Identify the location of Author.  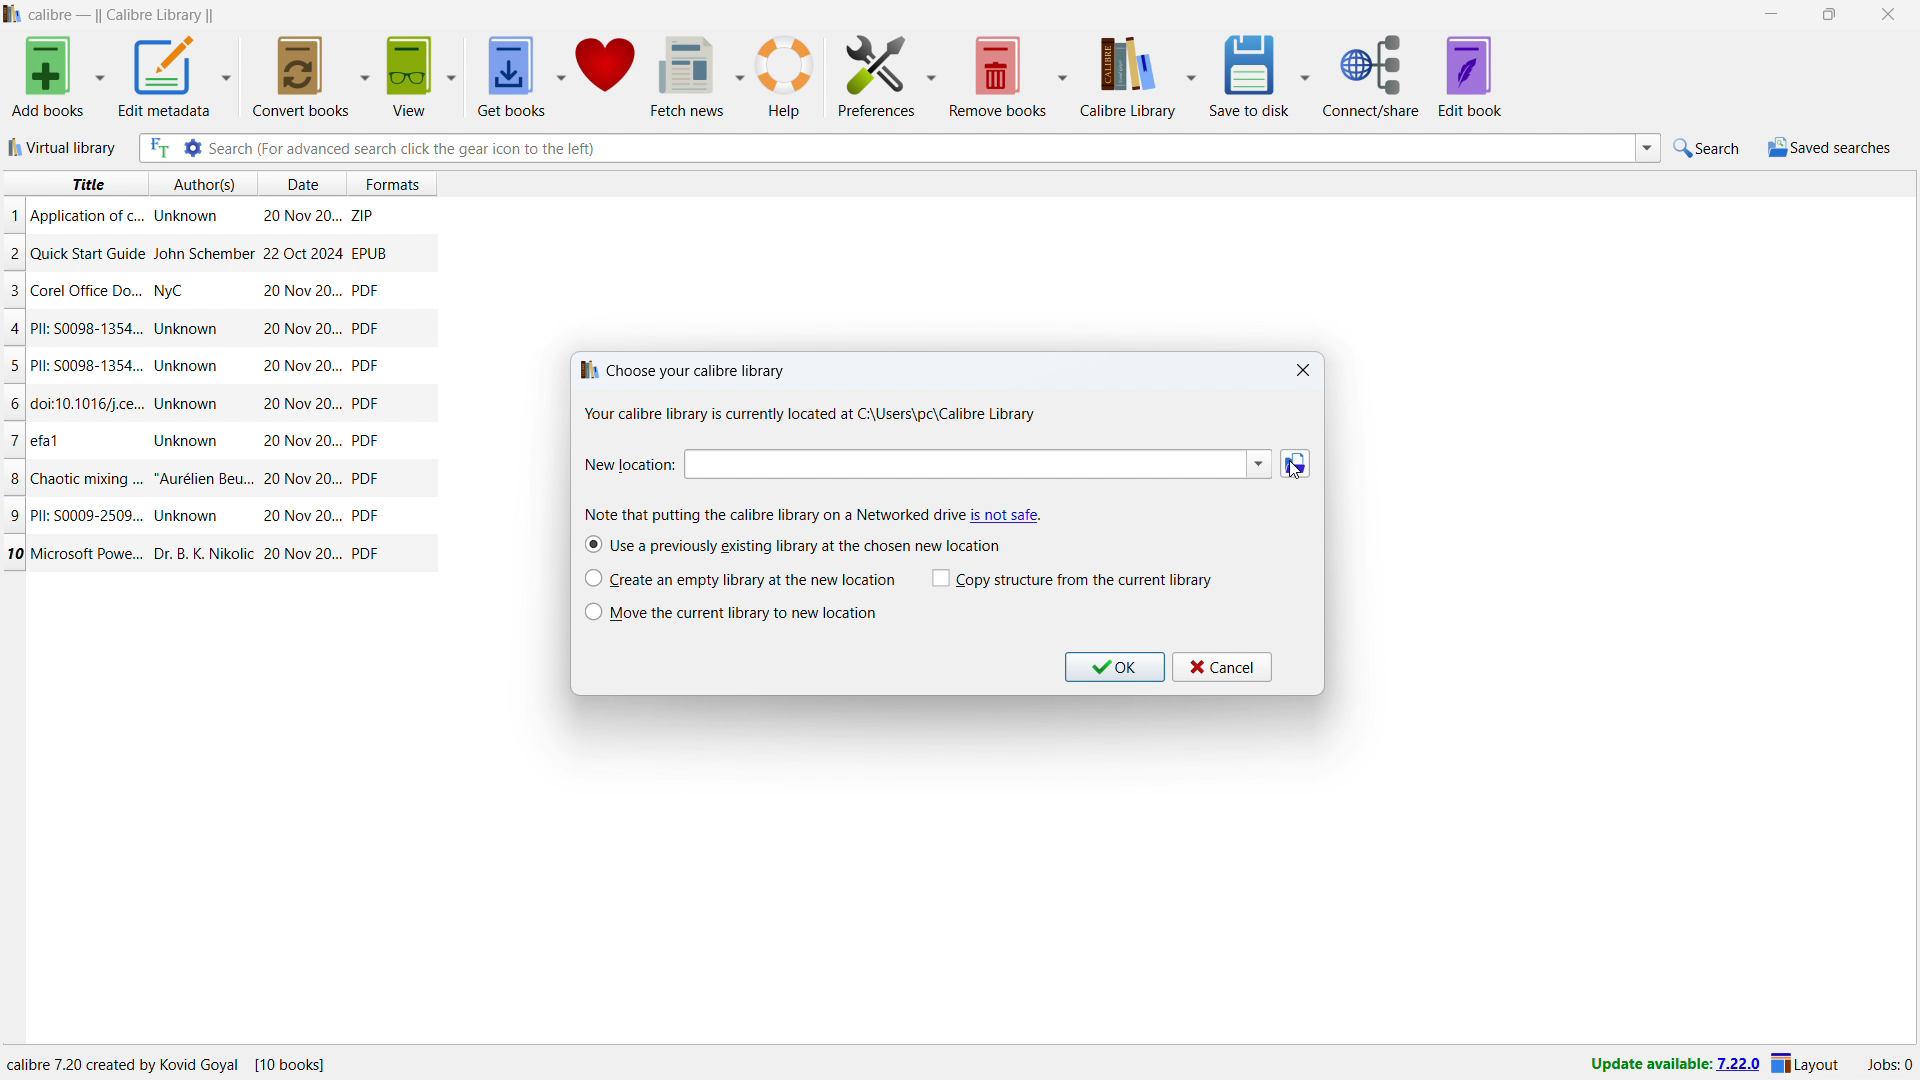
(186, 439).